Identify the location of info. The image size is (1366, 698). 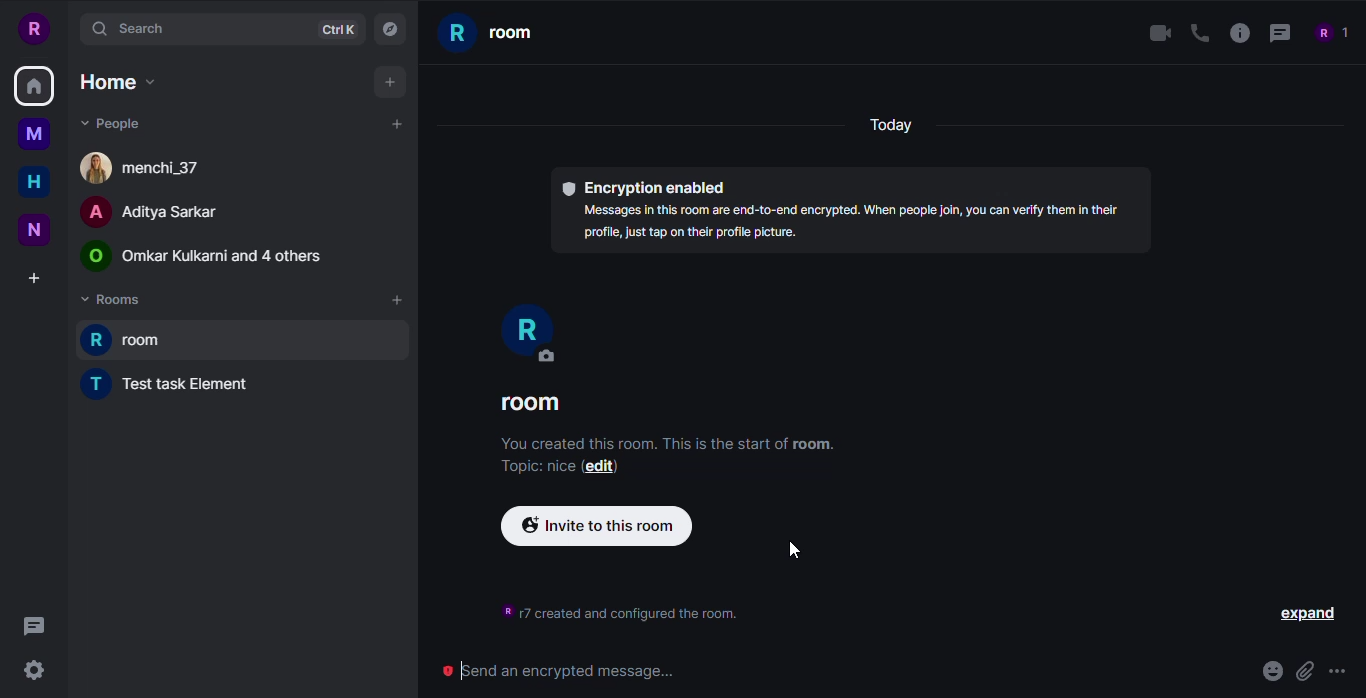
(853, 222).